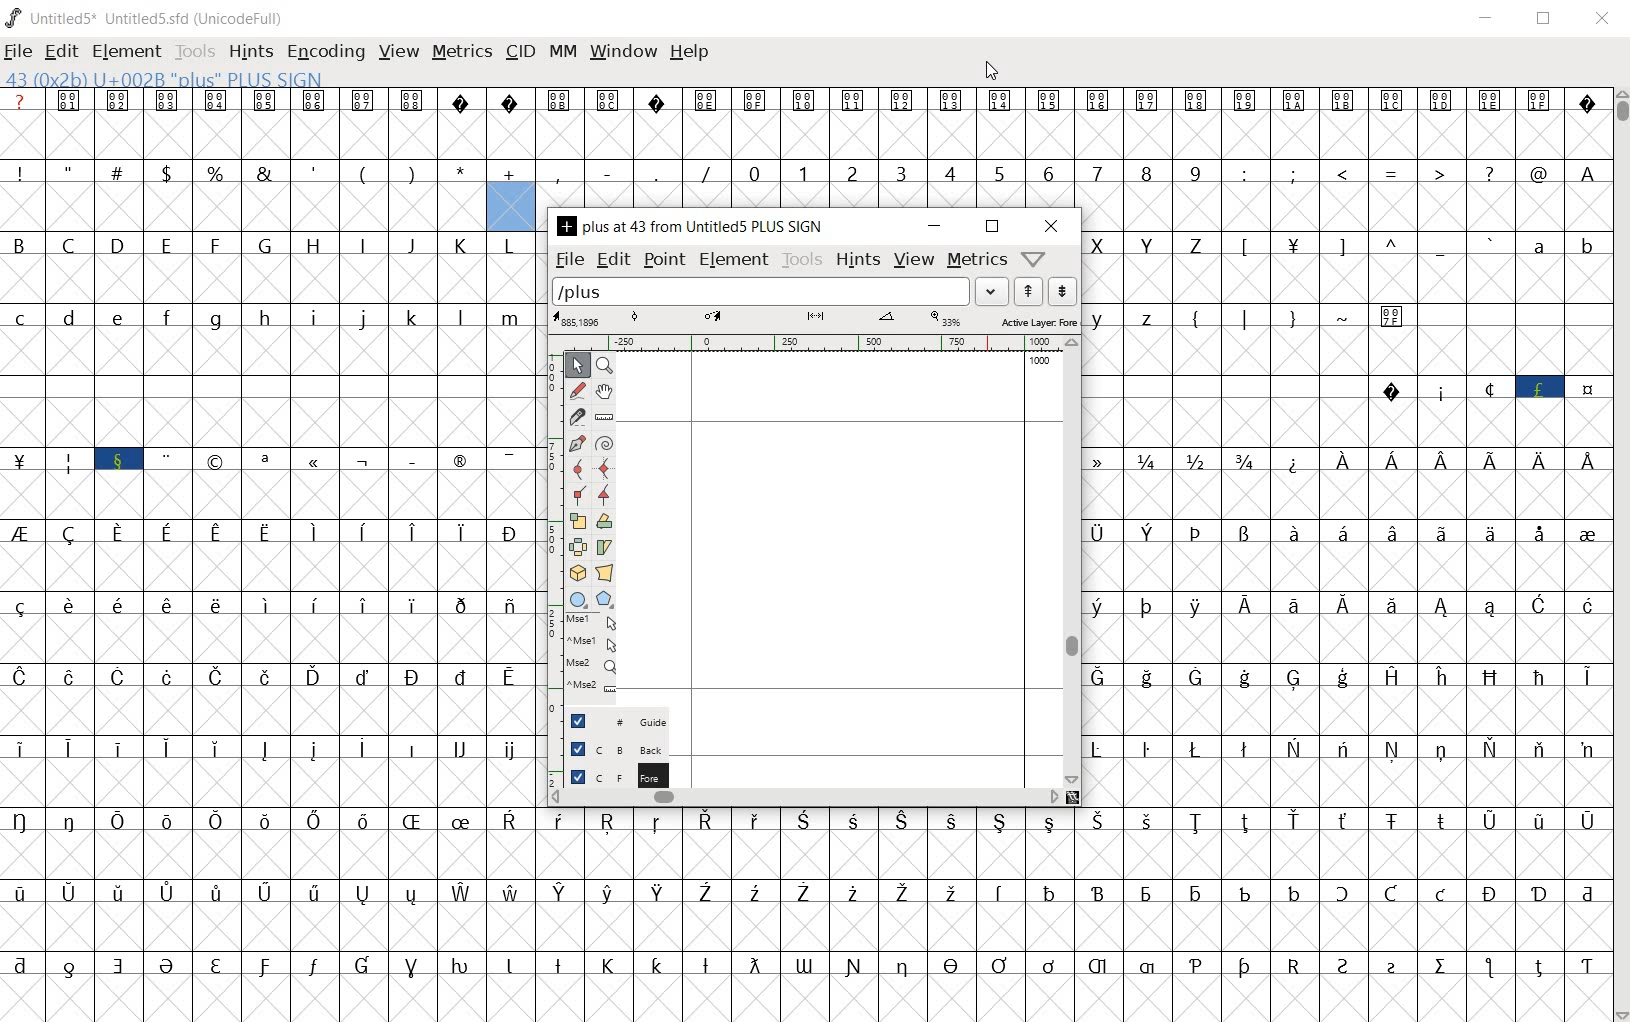  What do you see at coordinates (589, 652) in the screenshot?
I see `mse1 mse1 mse2 mse2` at bounding box center [589, 652].